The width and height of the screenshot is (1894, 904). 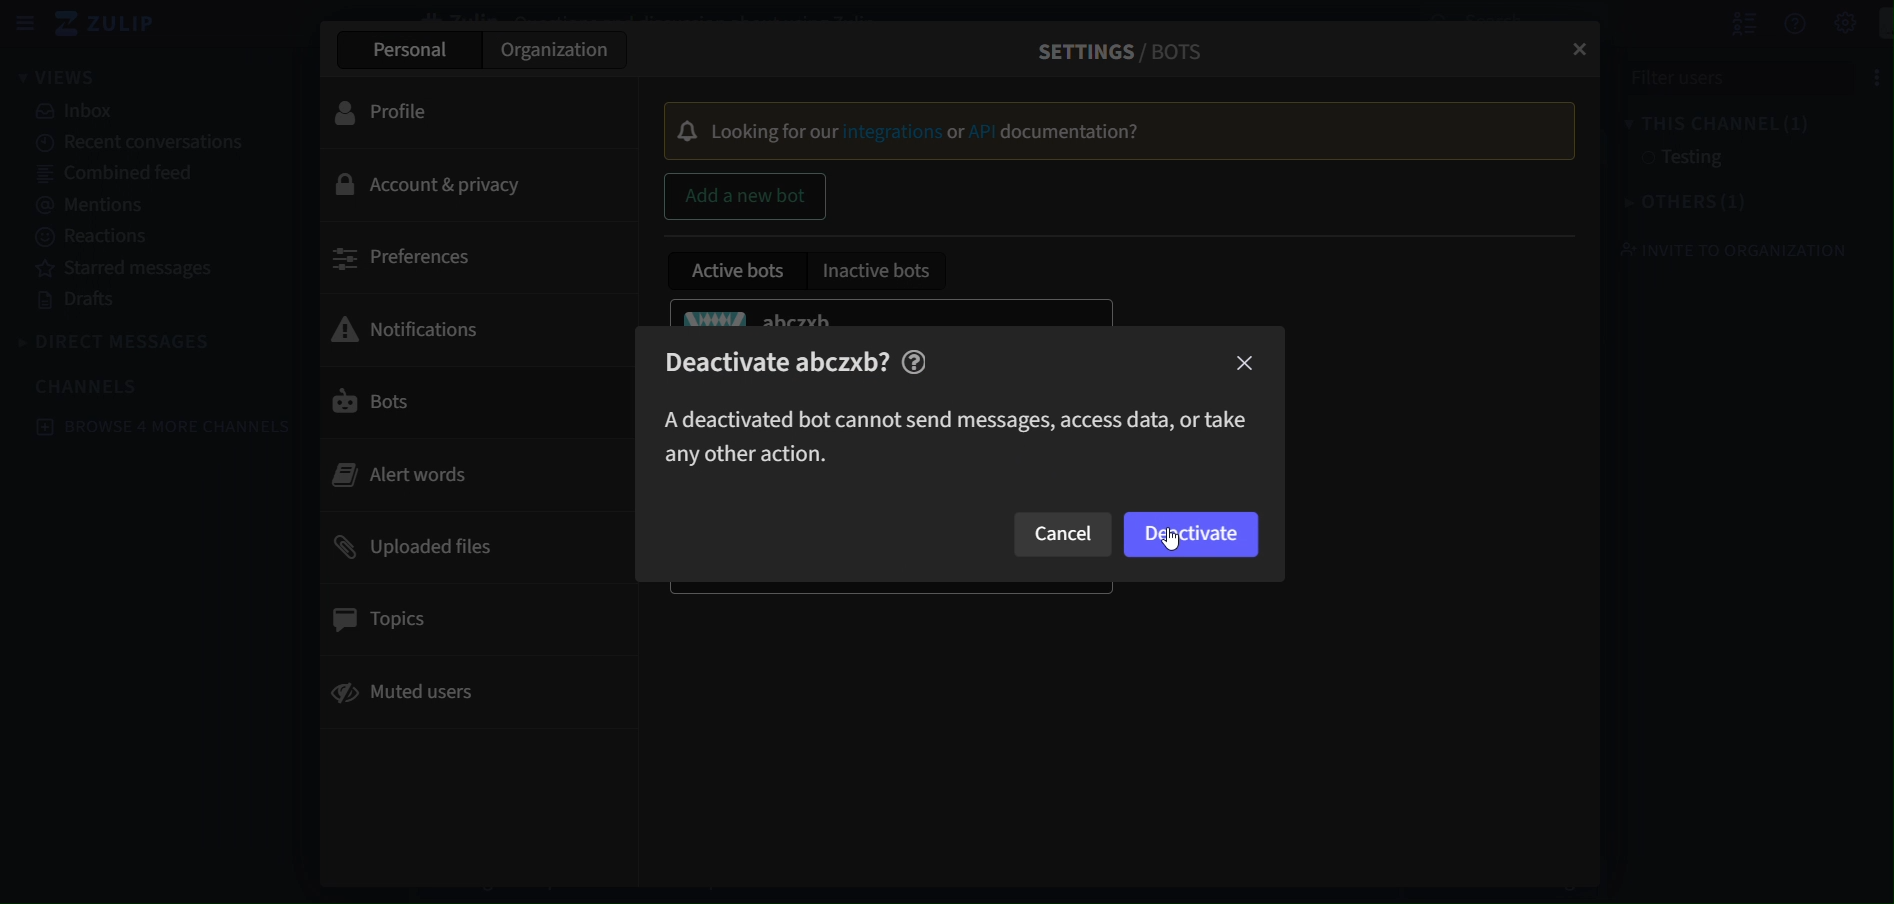 What do you see at coordinates (417, 50) in the screenshot?
I see `personal` at bounding box center [417, 50].